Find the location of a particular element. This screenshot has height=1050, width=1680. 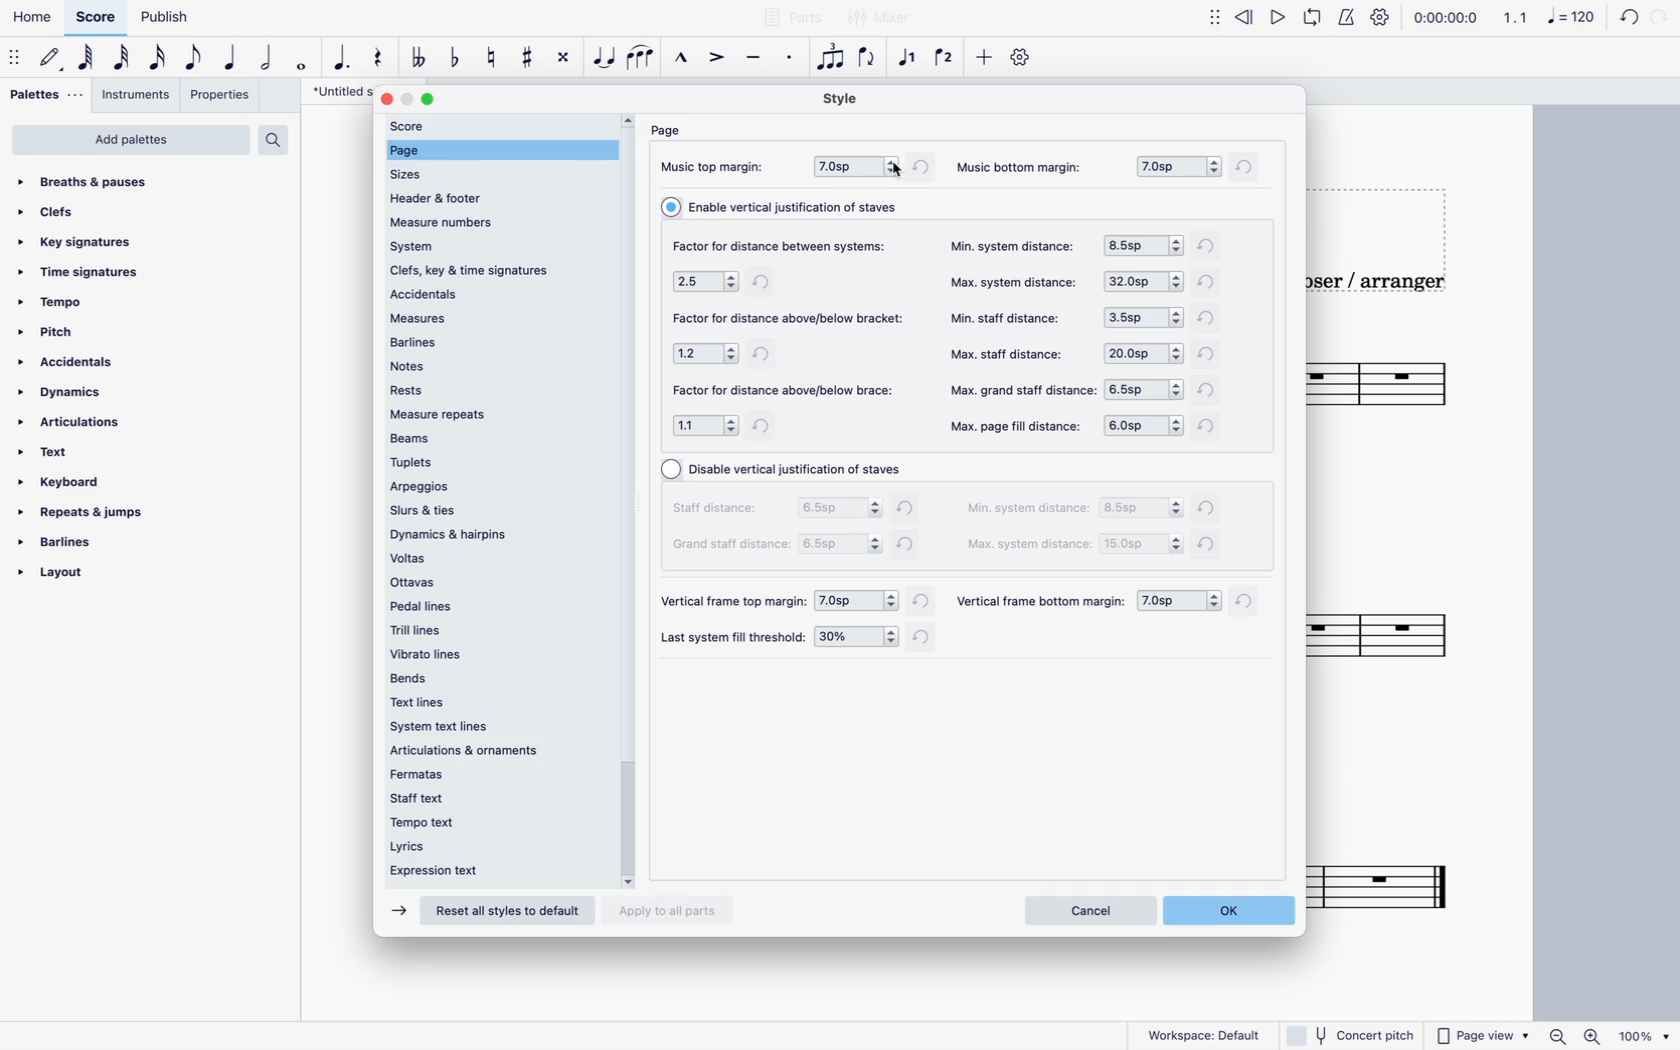

options is located at coordinates (1143, 351).